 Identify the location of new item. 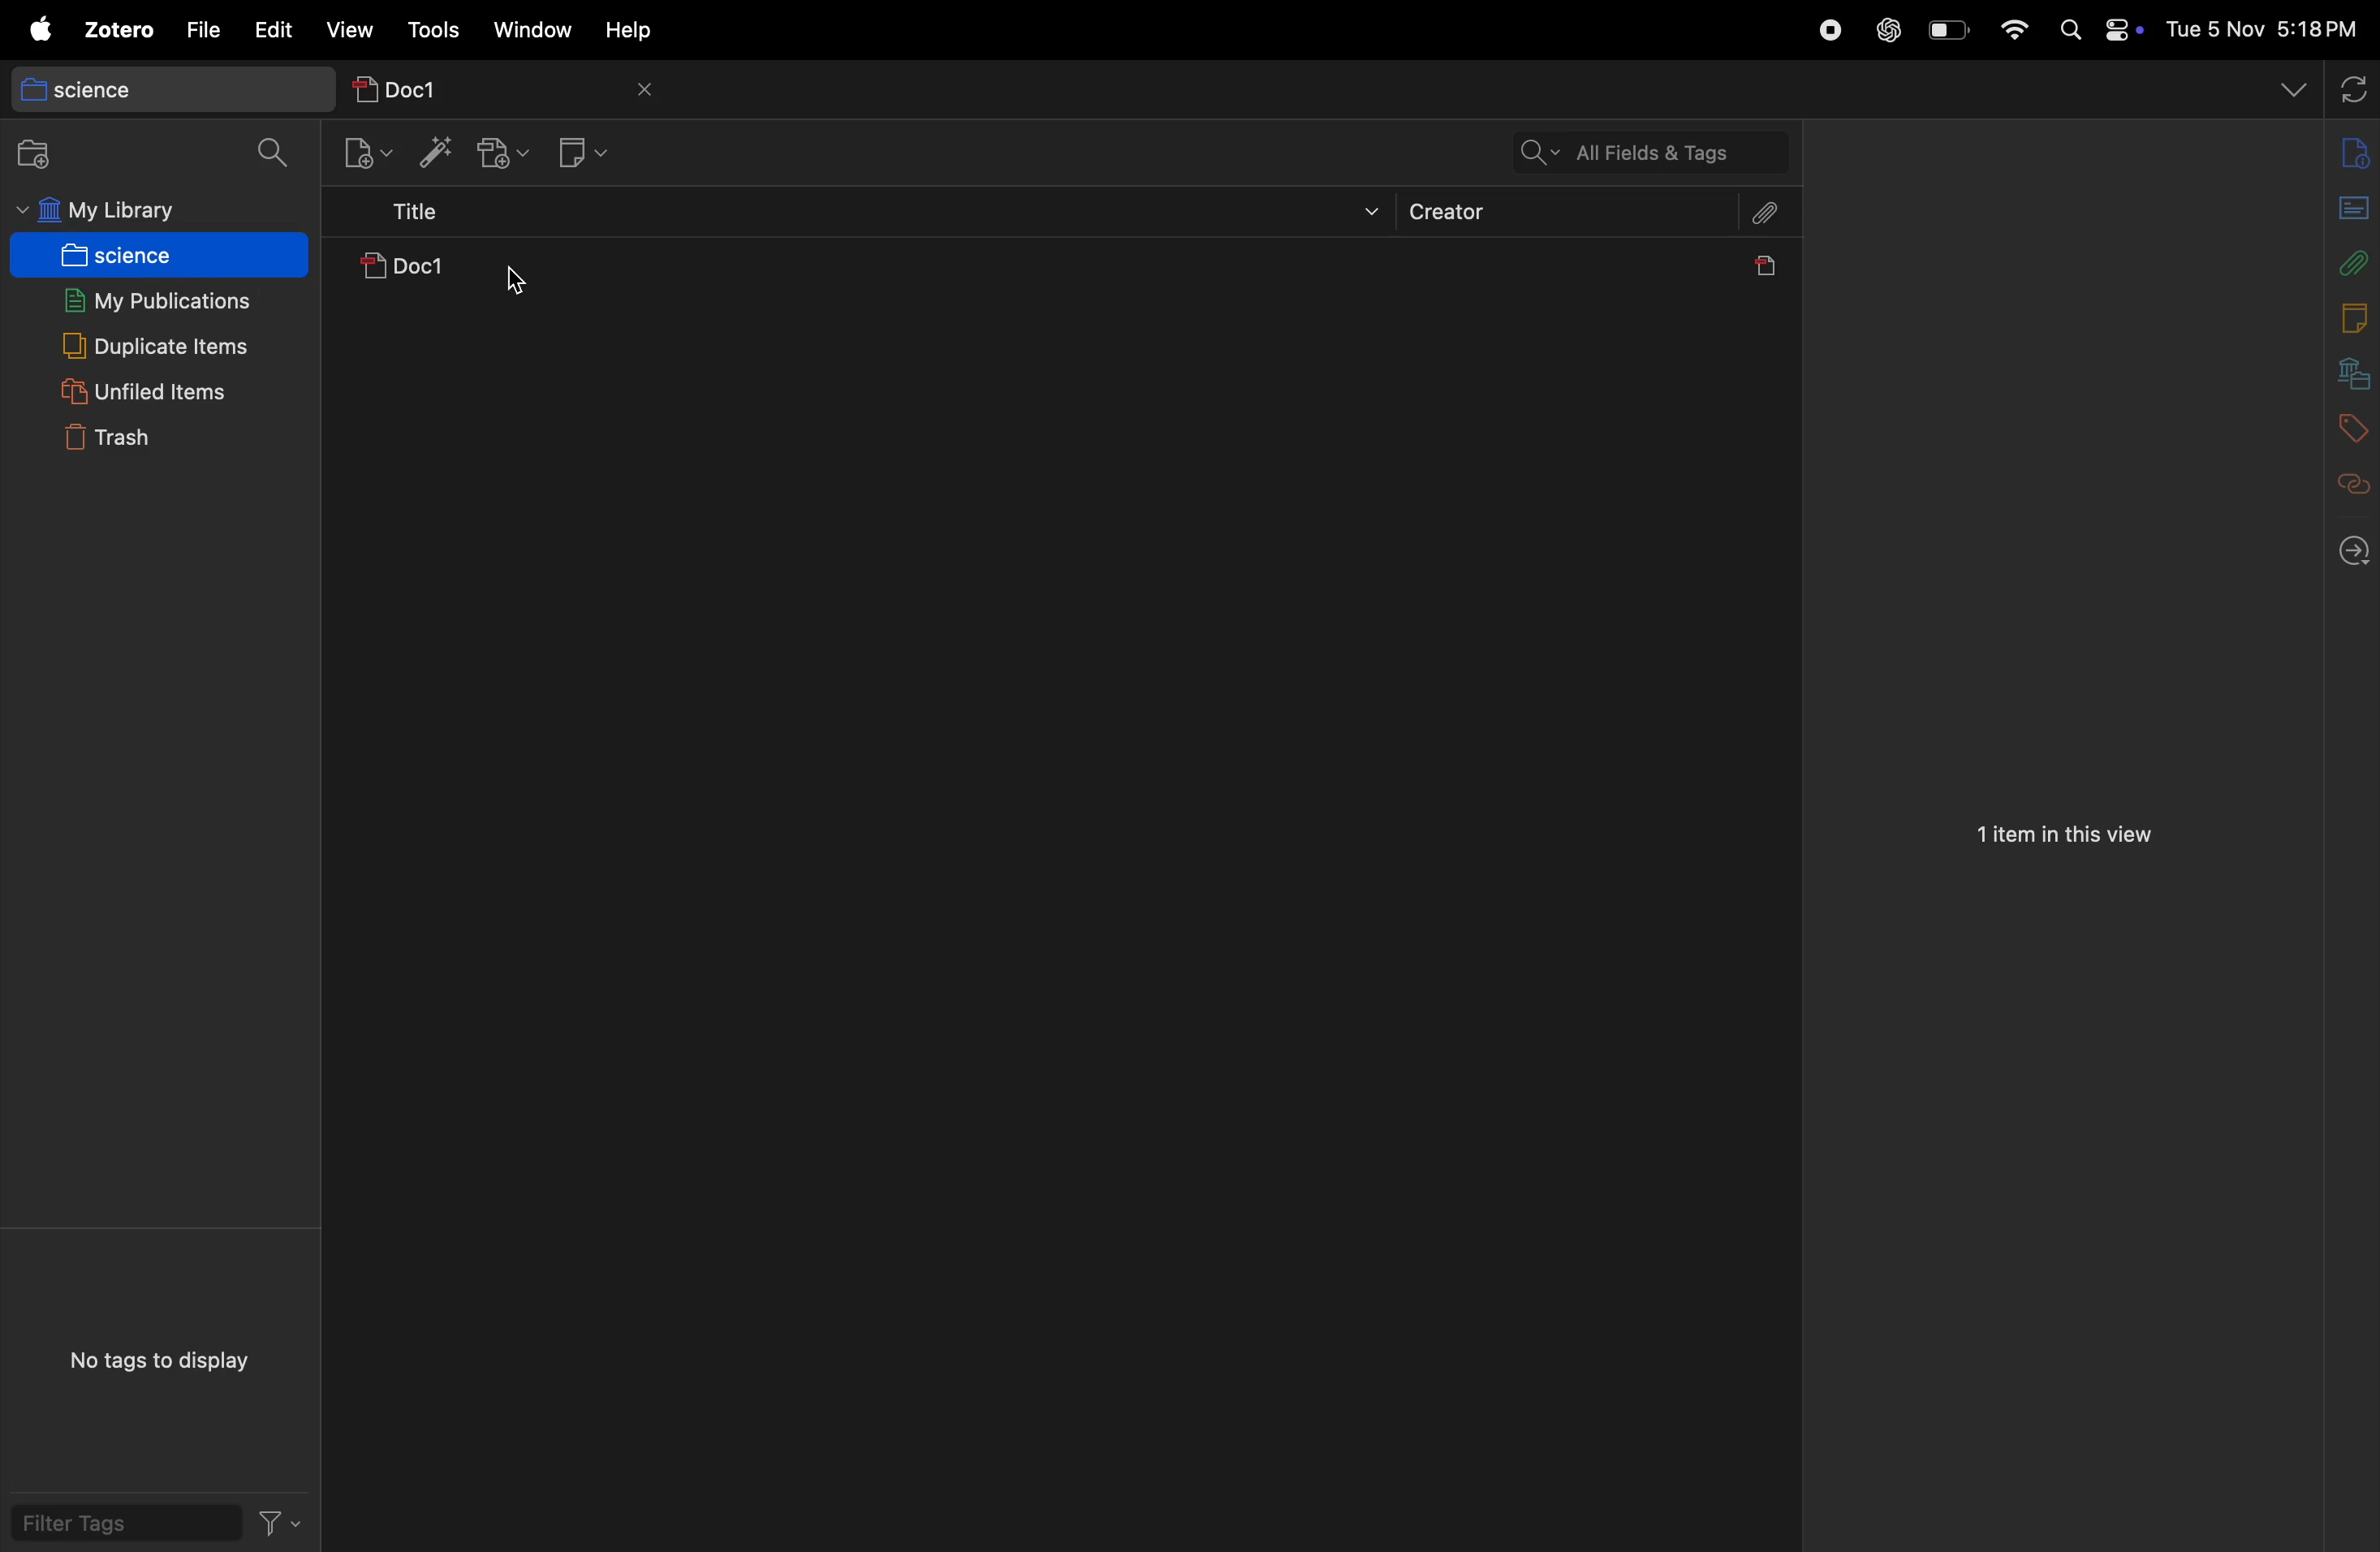
(362, 155).